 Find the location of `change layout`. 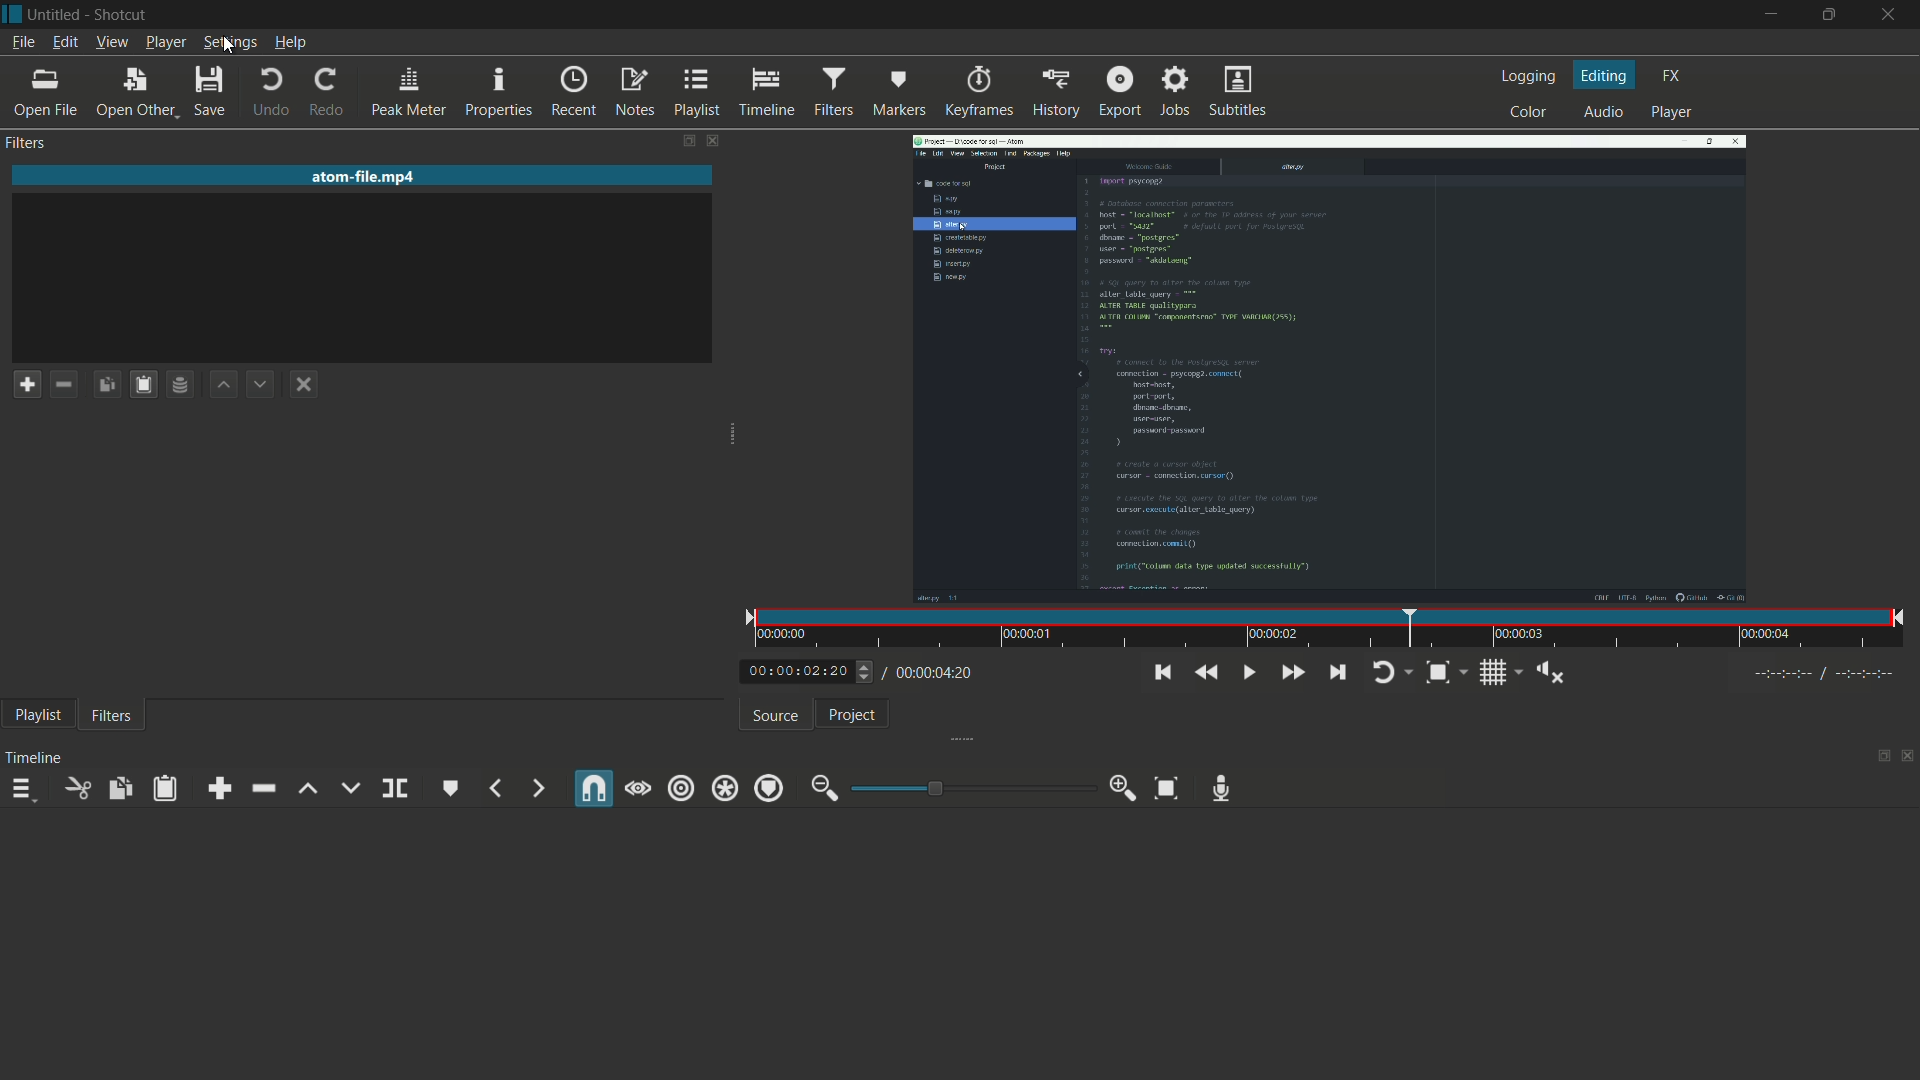

change layout is located at coordinates (1875, 757).